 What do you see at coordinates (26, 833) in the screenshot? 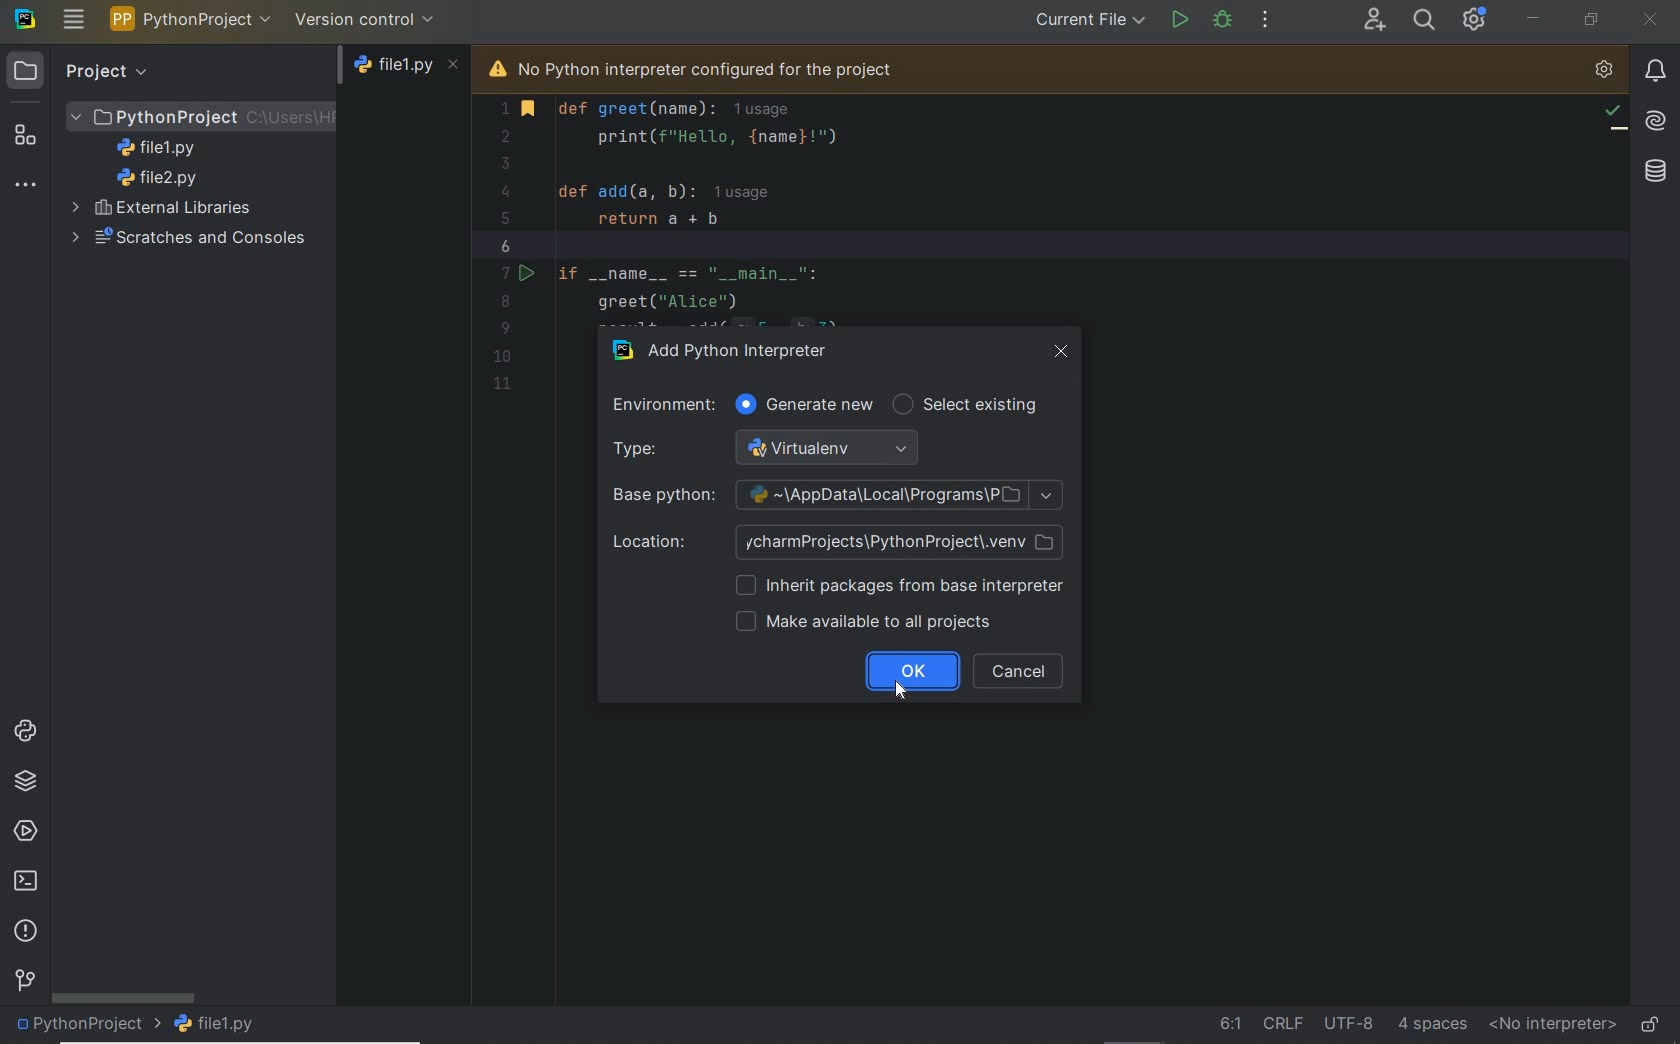
I see `services` at bounding box center [26, 833].